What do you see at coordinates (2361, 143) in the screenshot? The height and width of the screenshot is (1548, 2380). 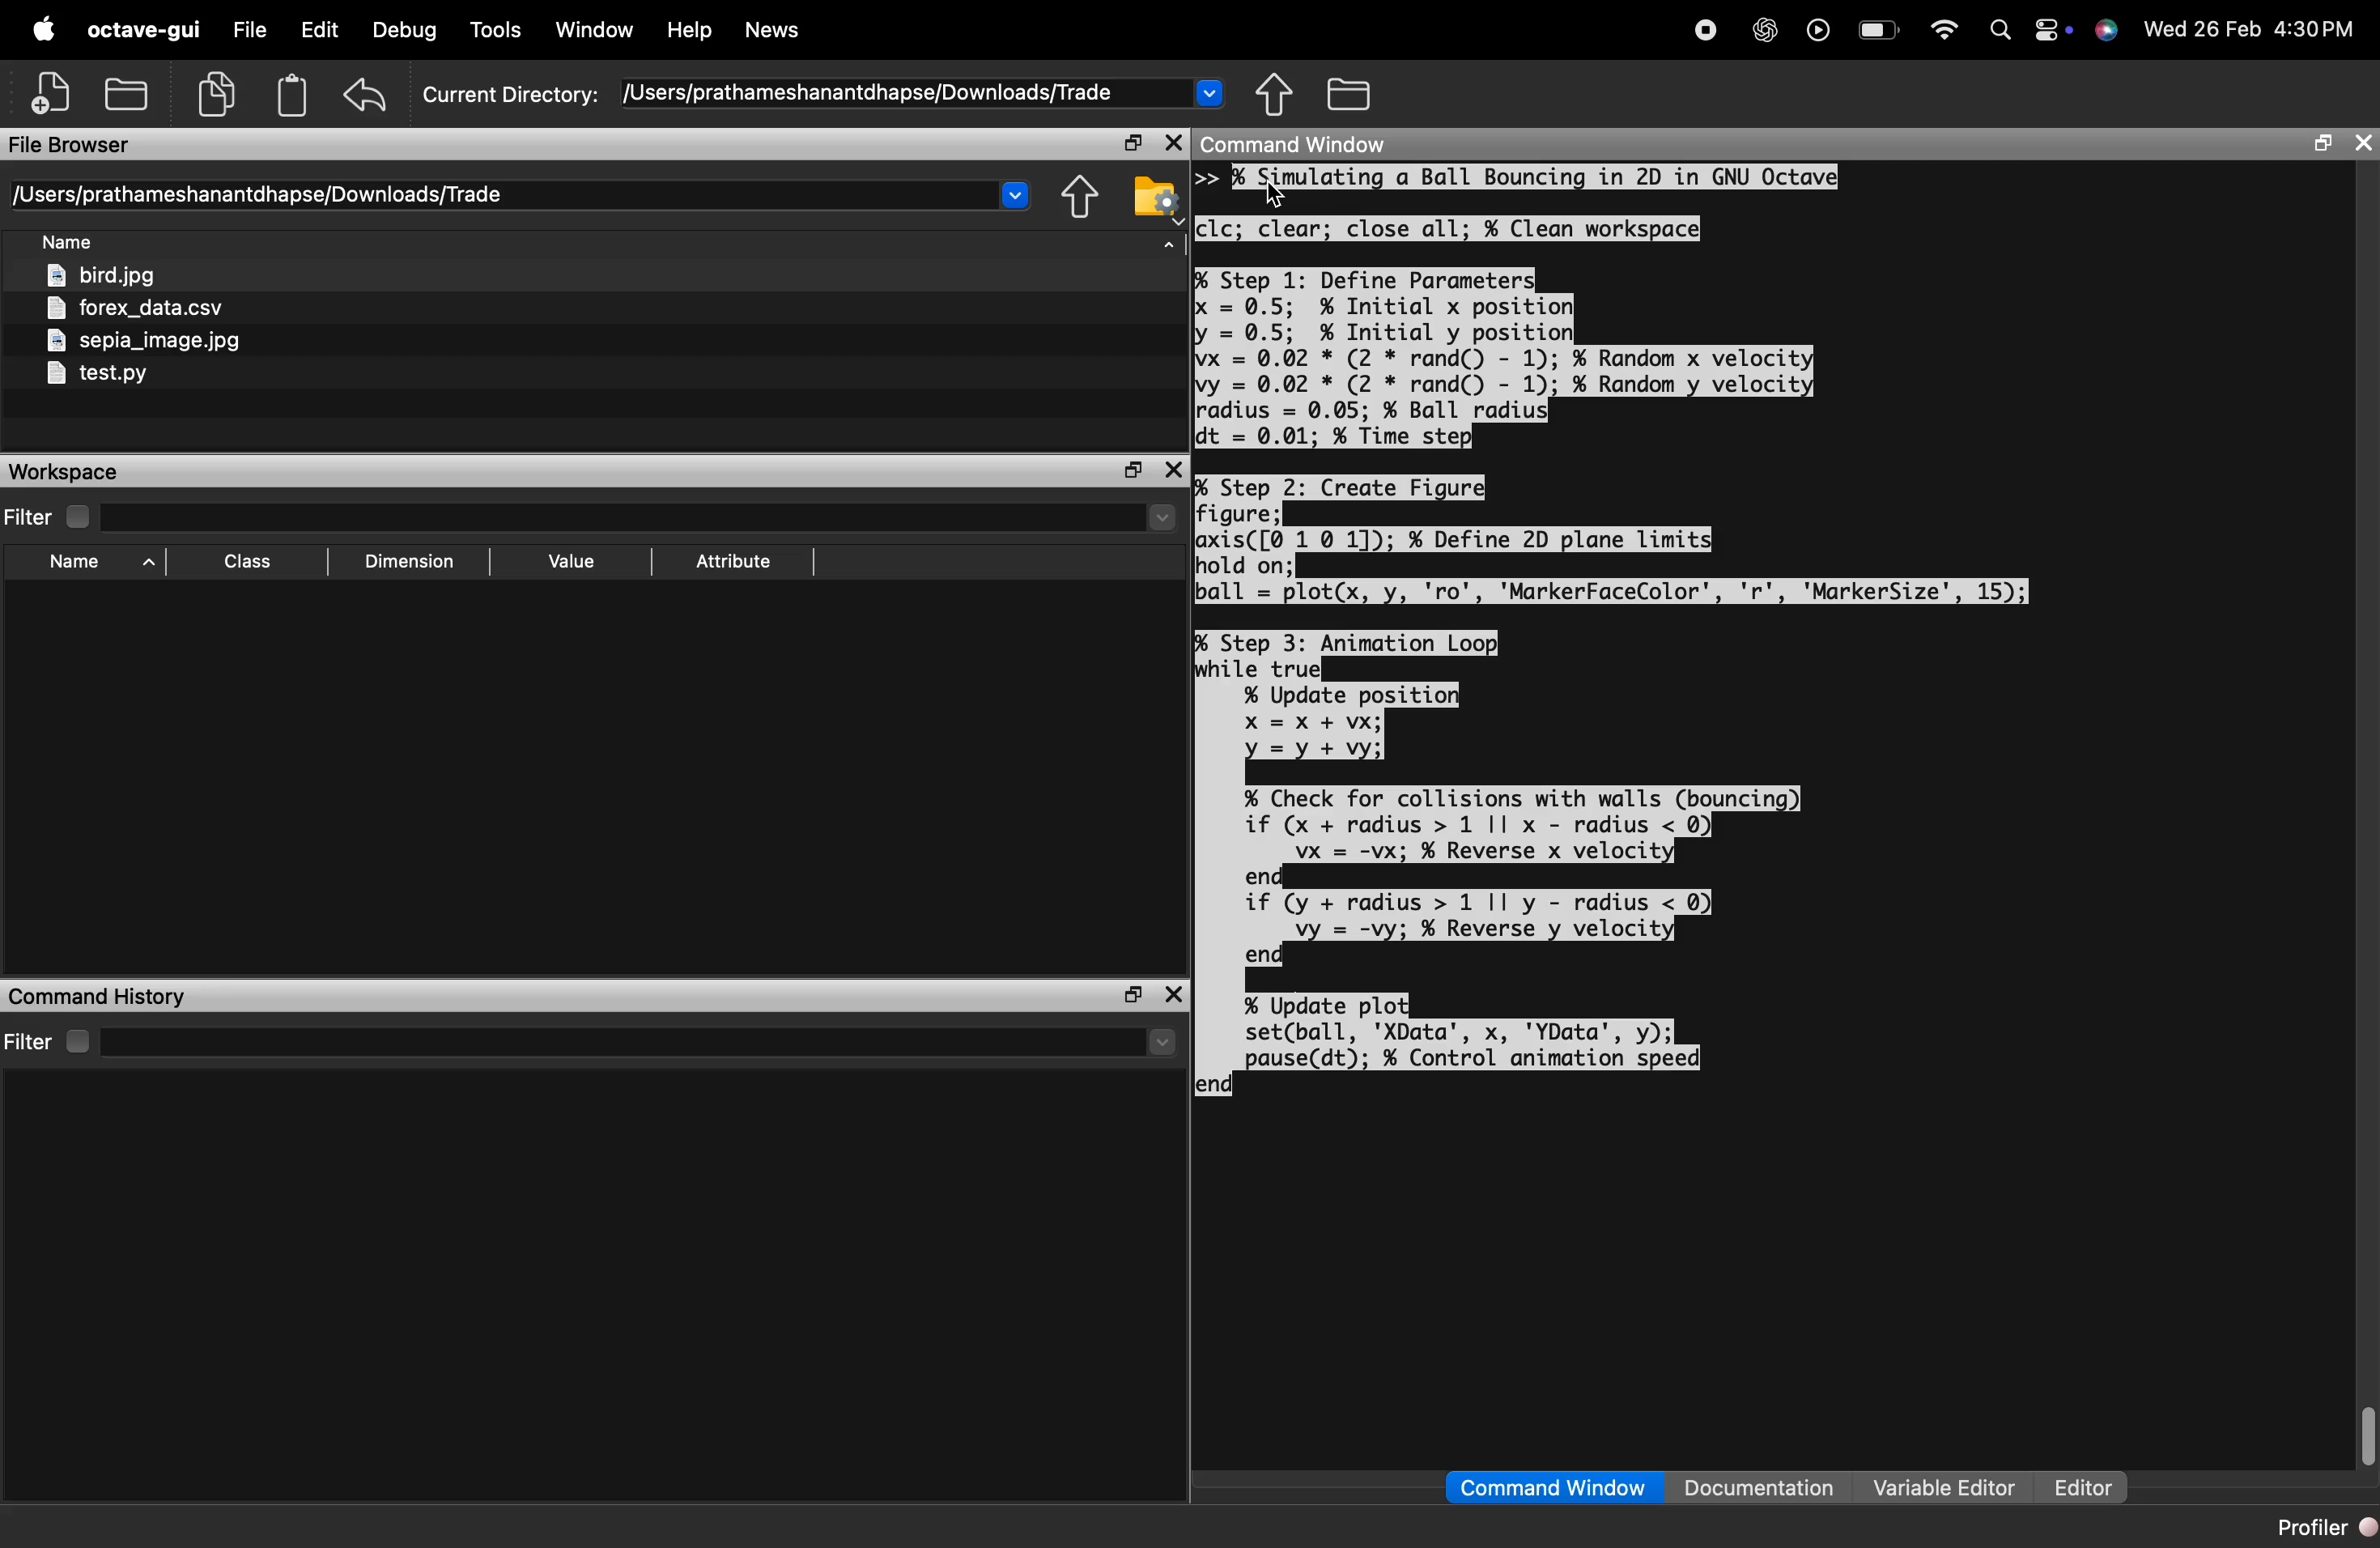 I see `close` at bounding box center [2361, 143].